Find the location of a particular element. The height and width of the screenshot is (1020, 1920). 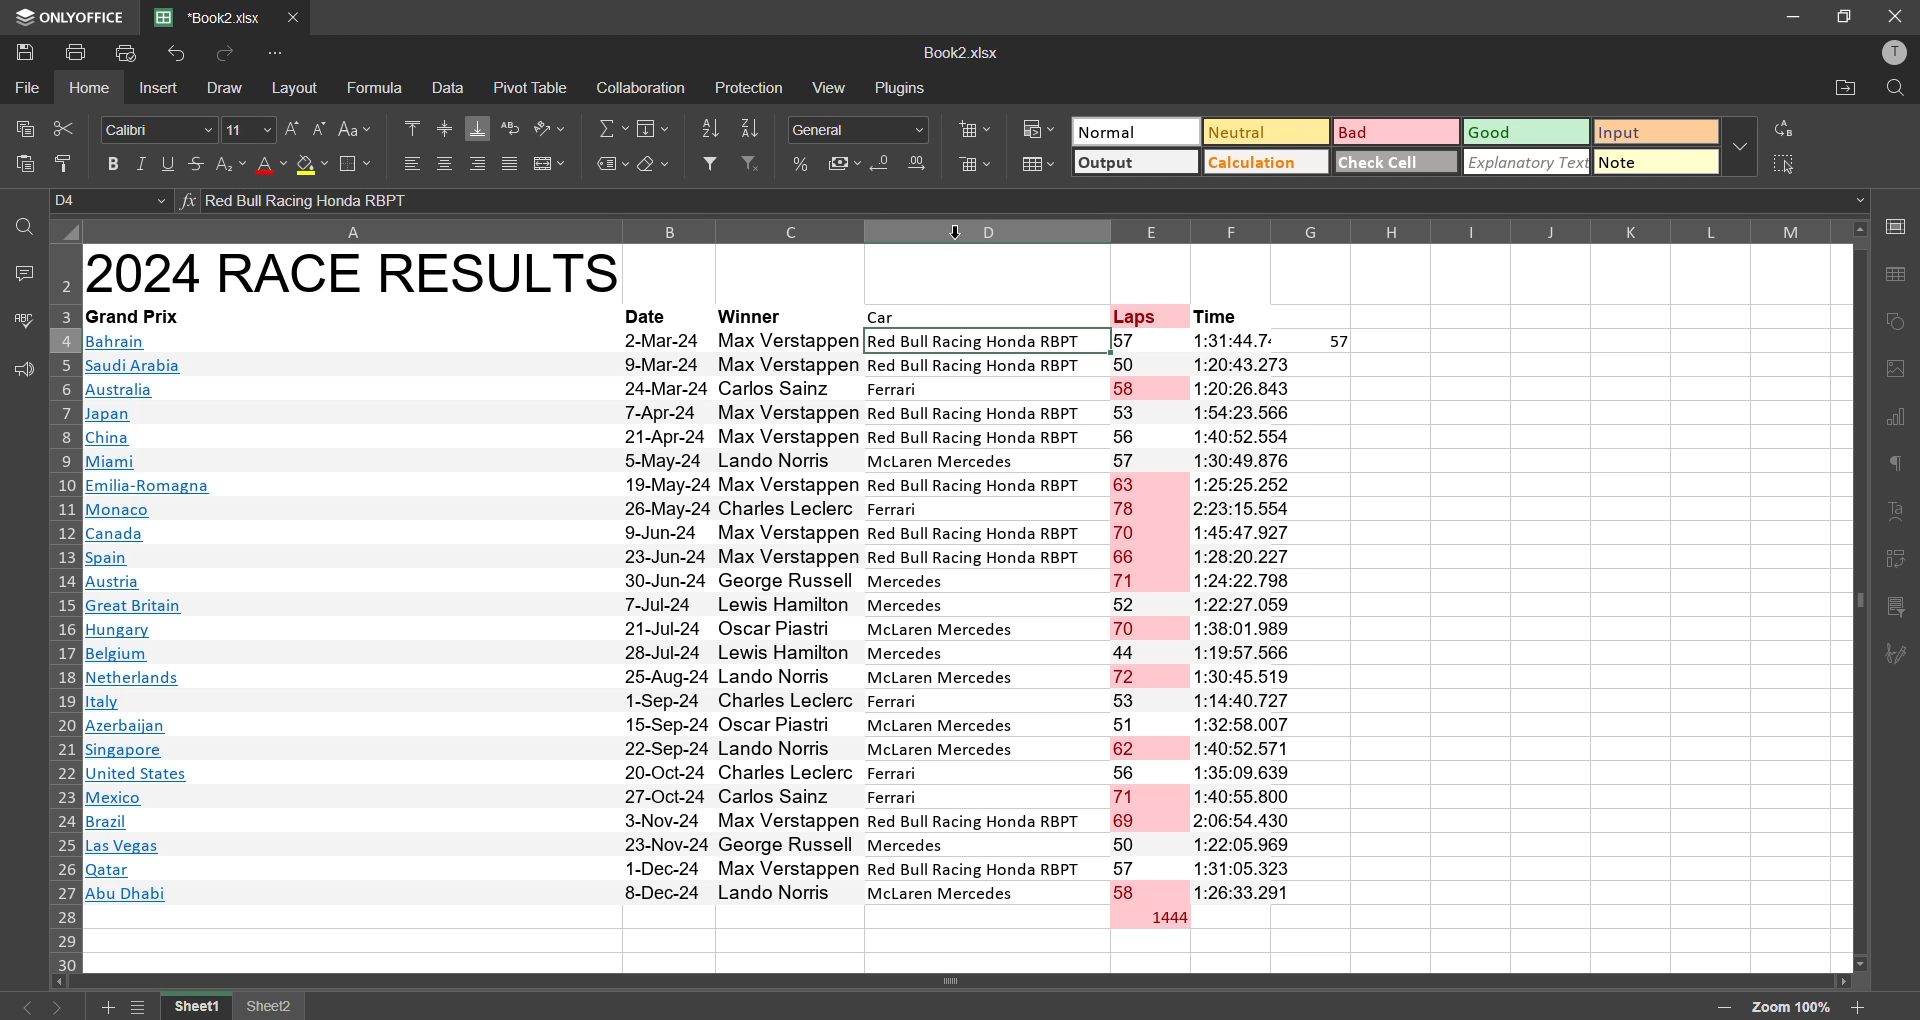

home is located at coordinates (94, 88).